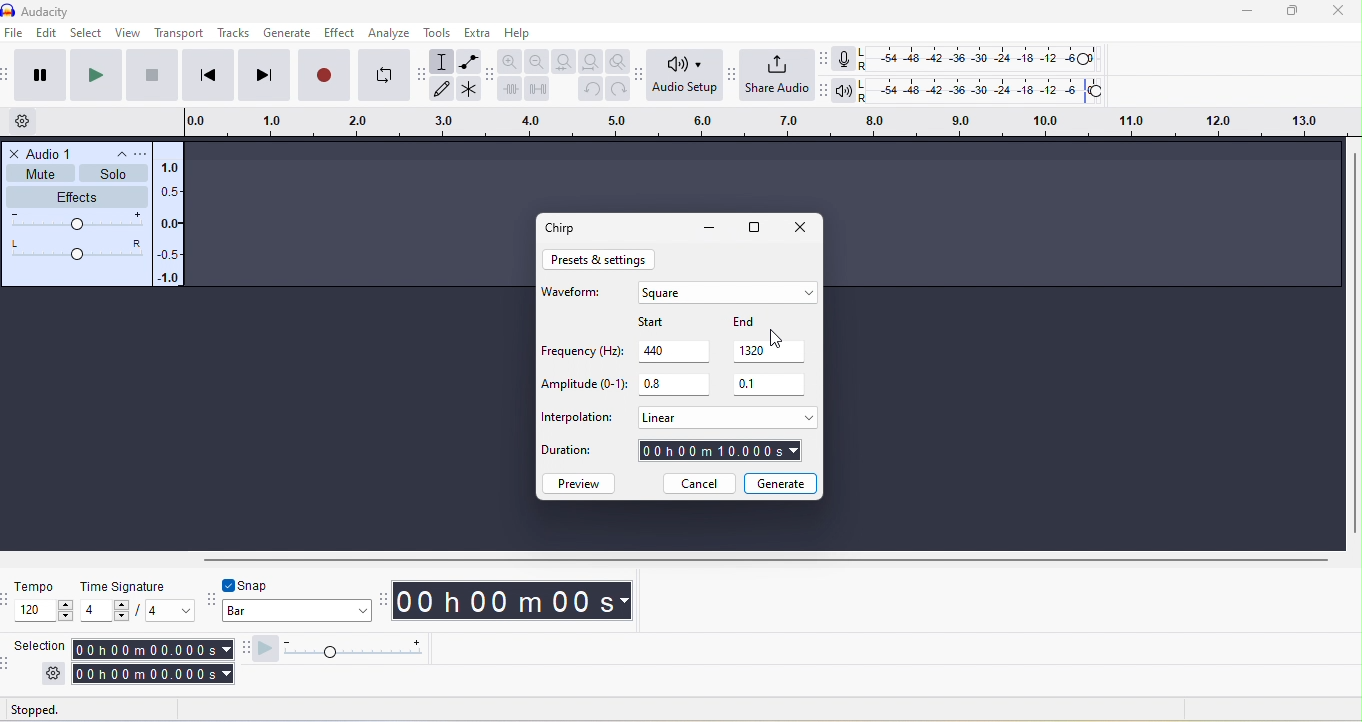 The height and width of the screenshot is (722, 1362). I want to click on open menu, so click(138, 153).